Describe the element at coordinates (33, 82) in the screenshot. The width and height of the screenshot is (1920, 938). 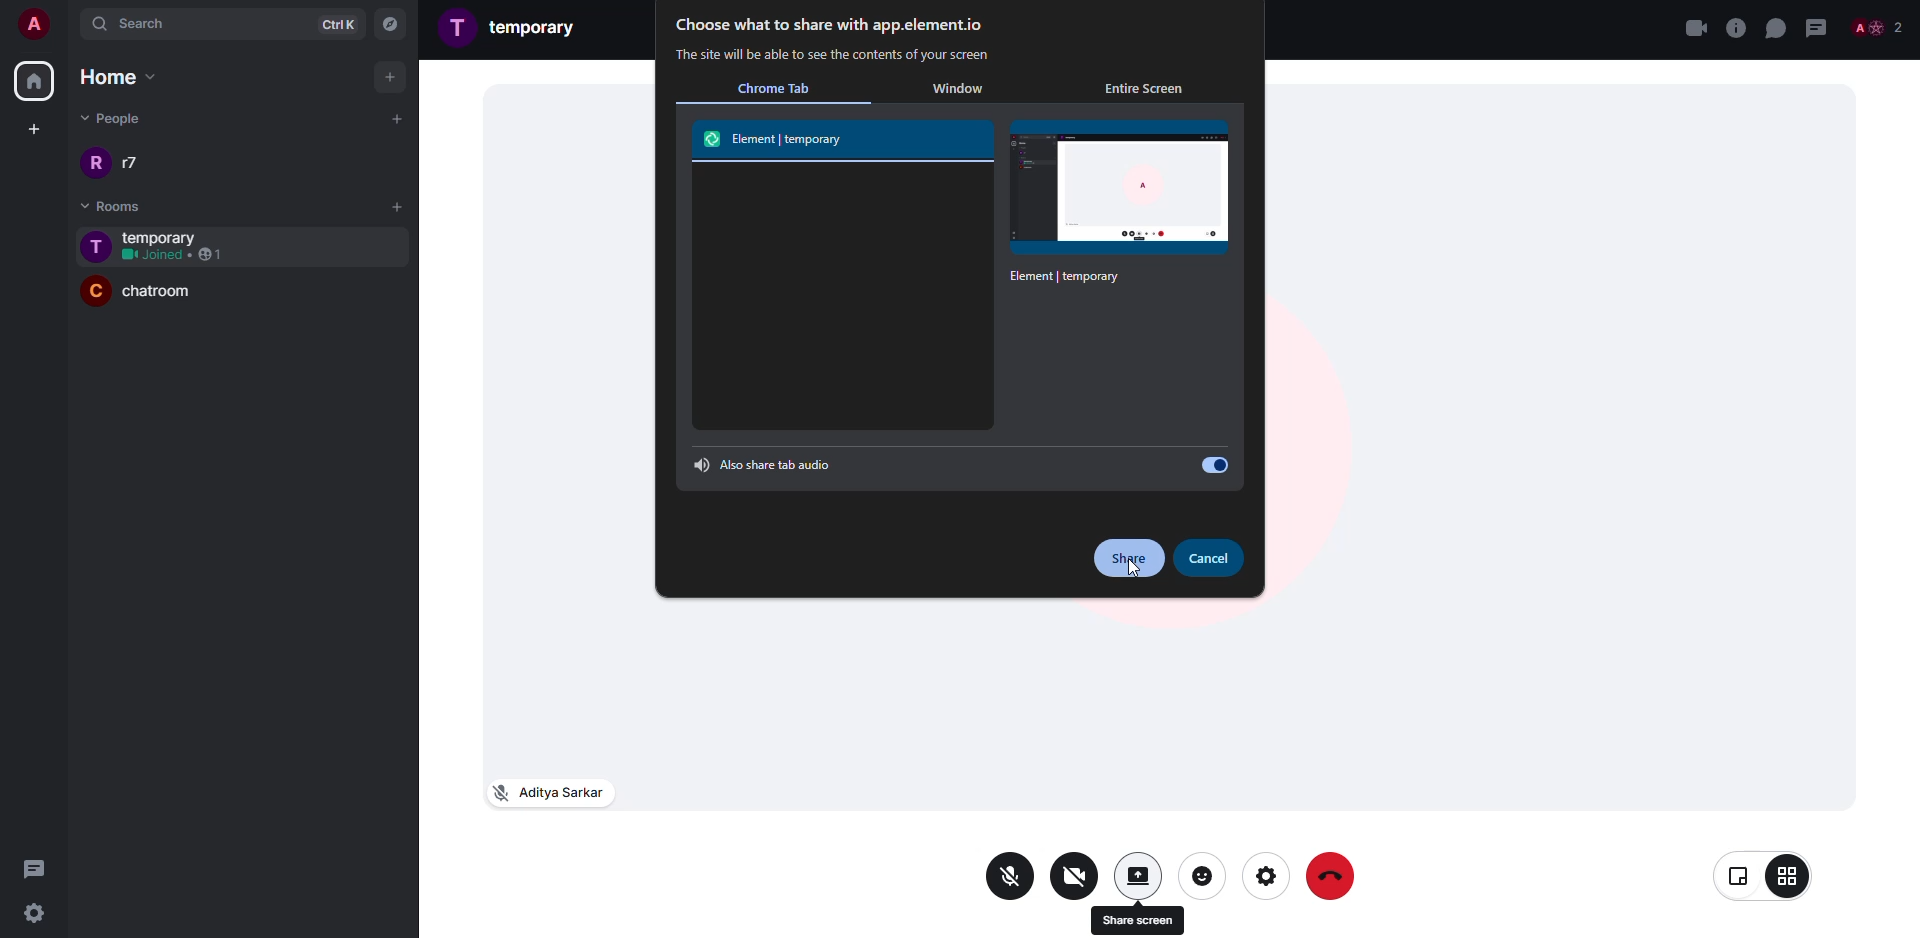
I see `home` at that location.